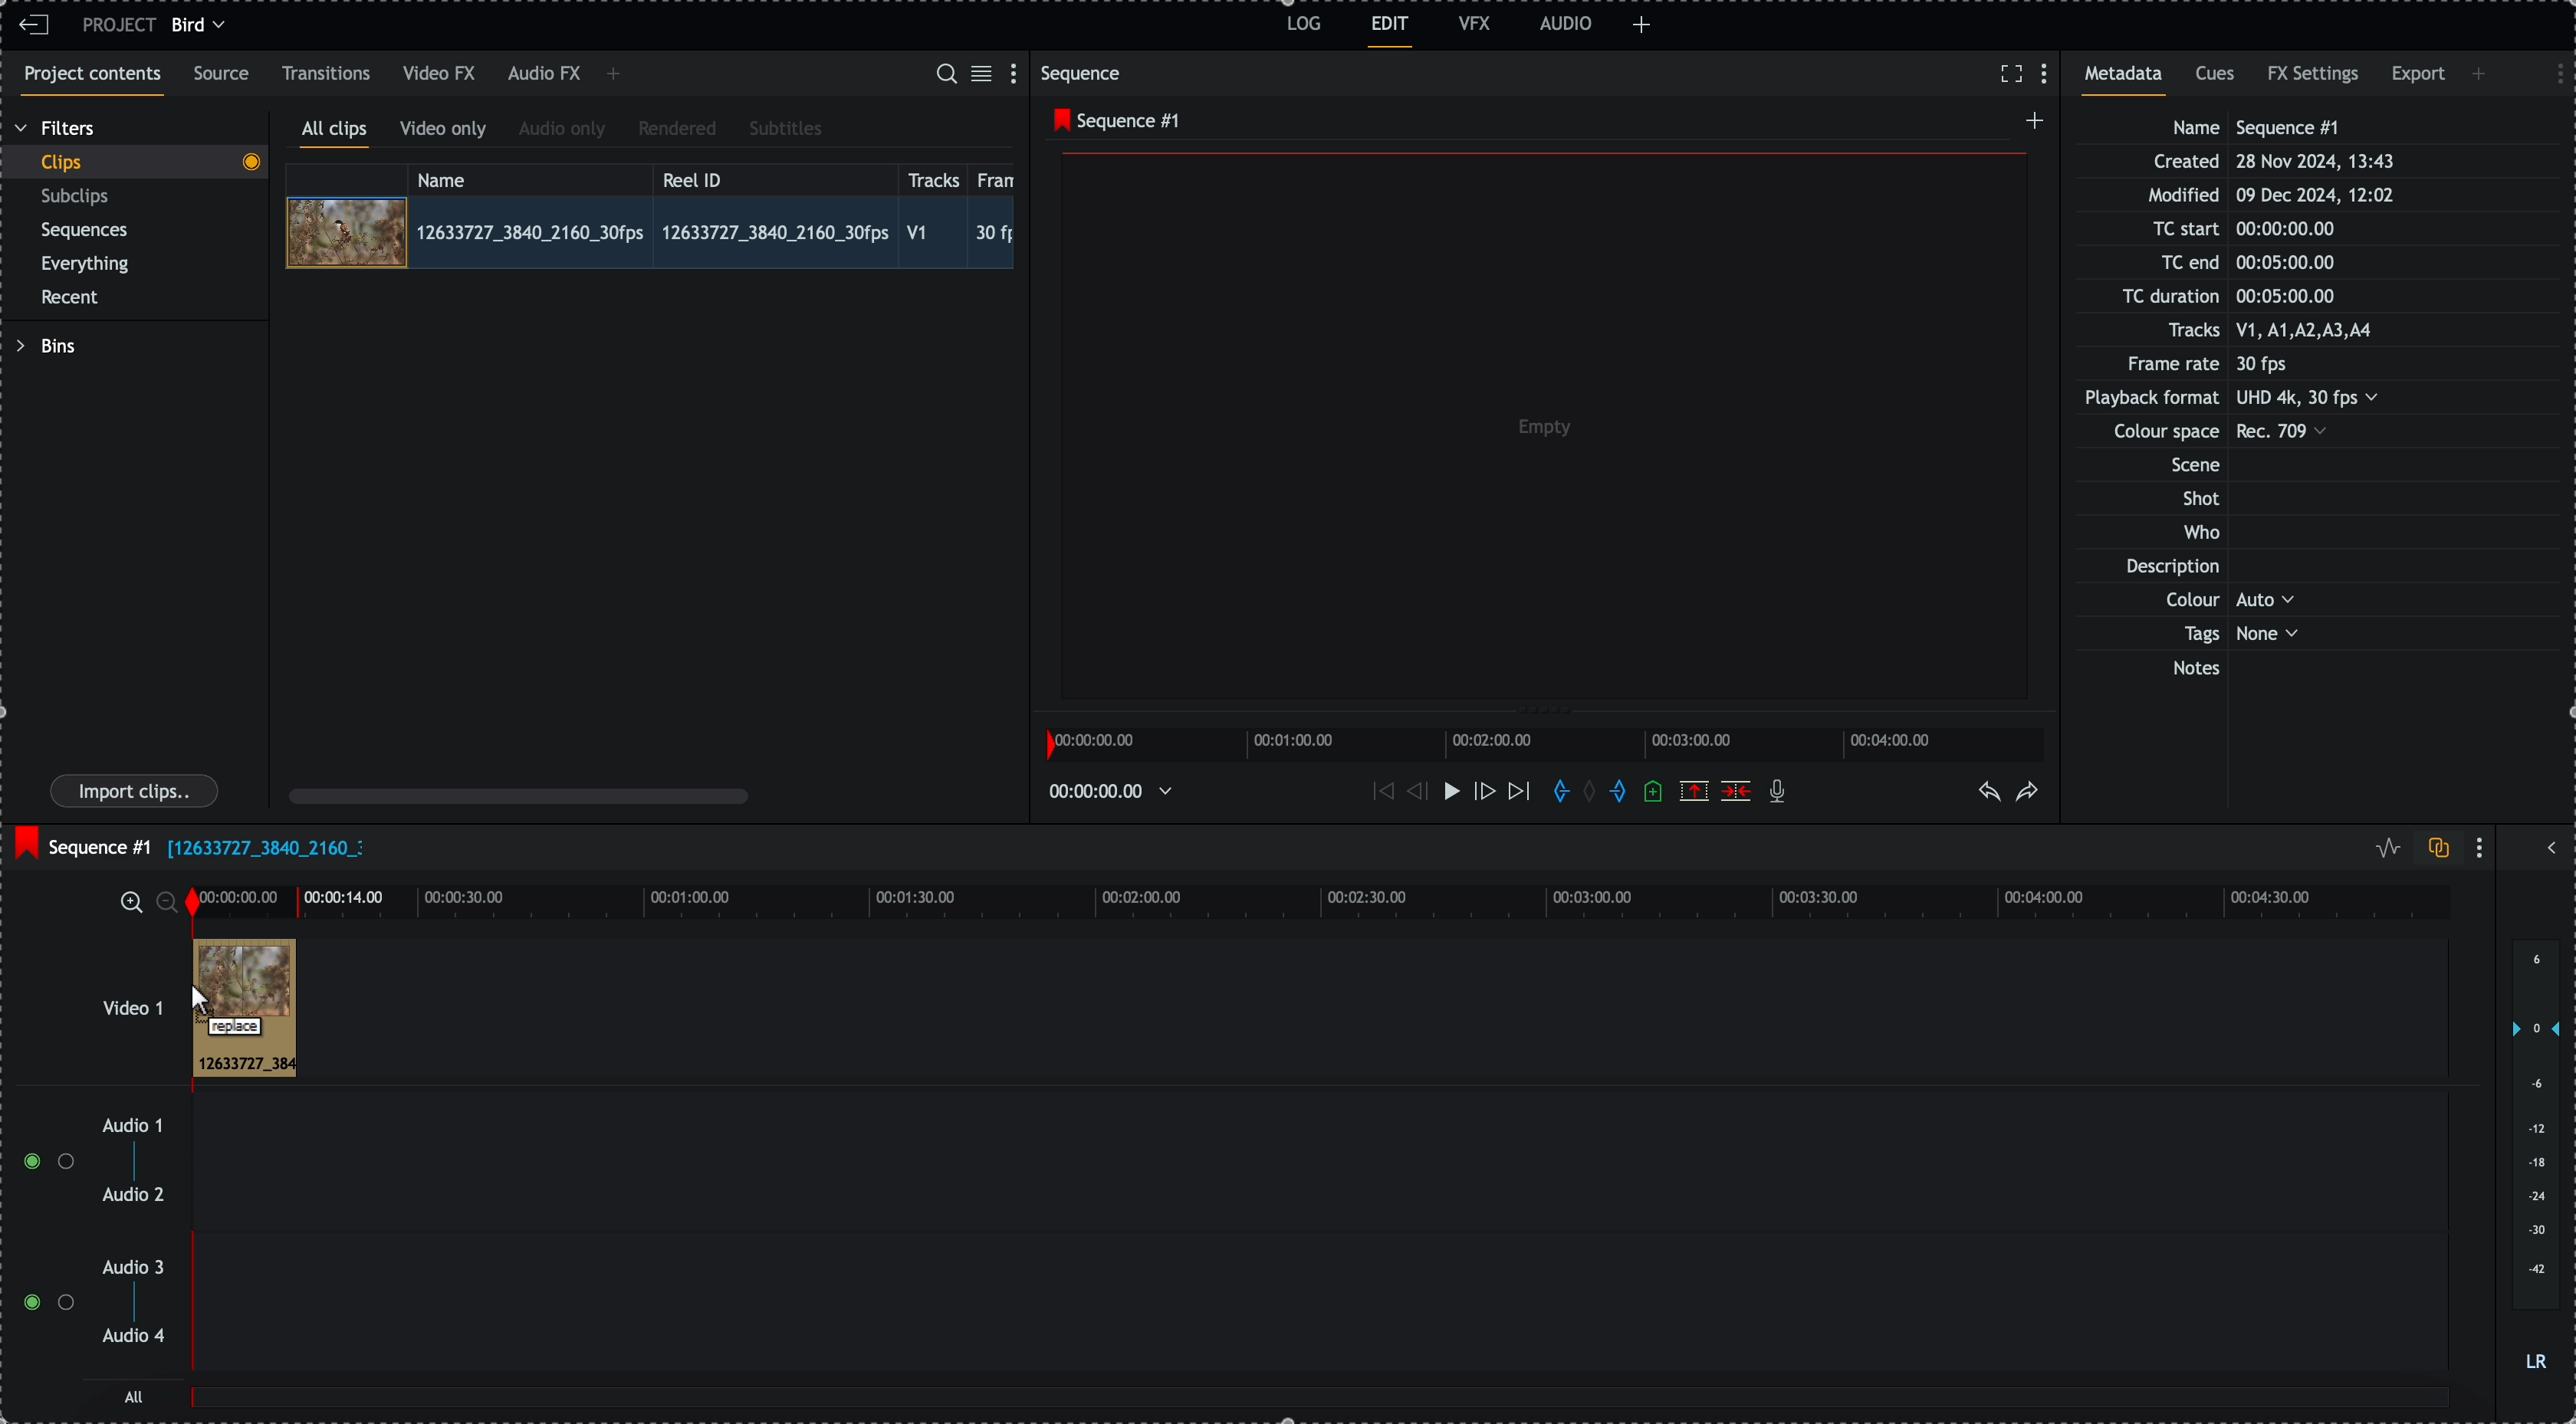  I want to click on all clips, so click(335, 133).